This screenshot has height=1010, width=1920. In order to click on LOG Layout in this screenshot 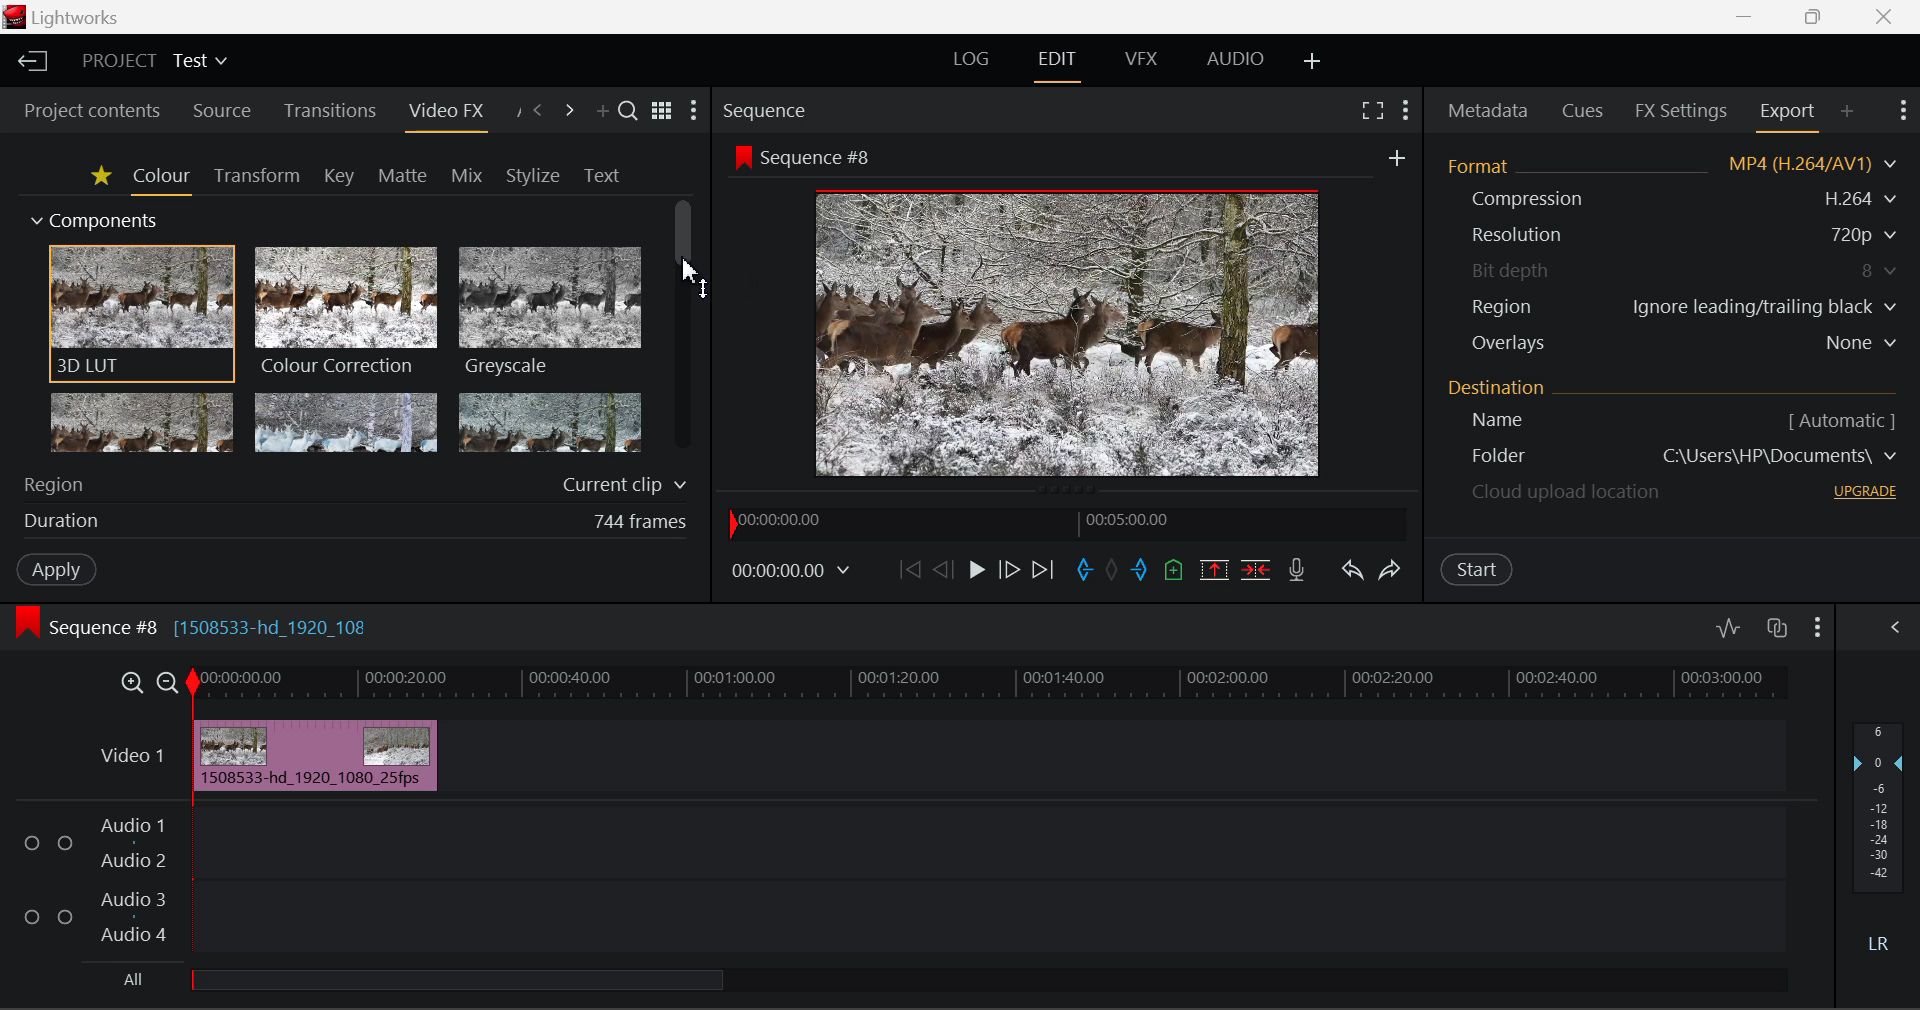, I will do `click(974, 58)`.